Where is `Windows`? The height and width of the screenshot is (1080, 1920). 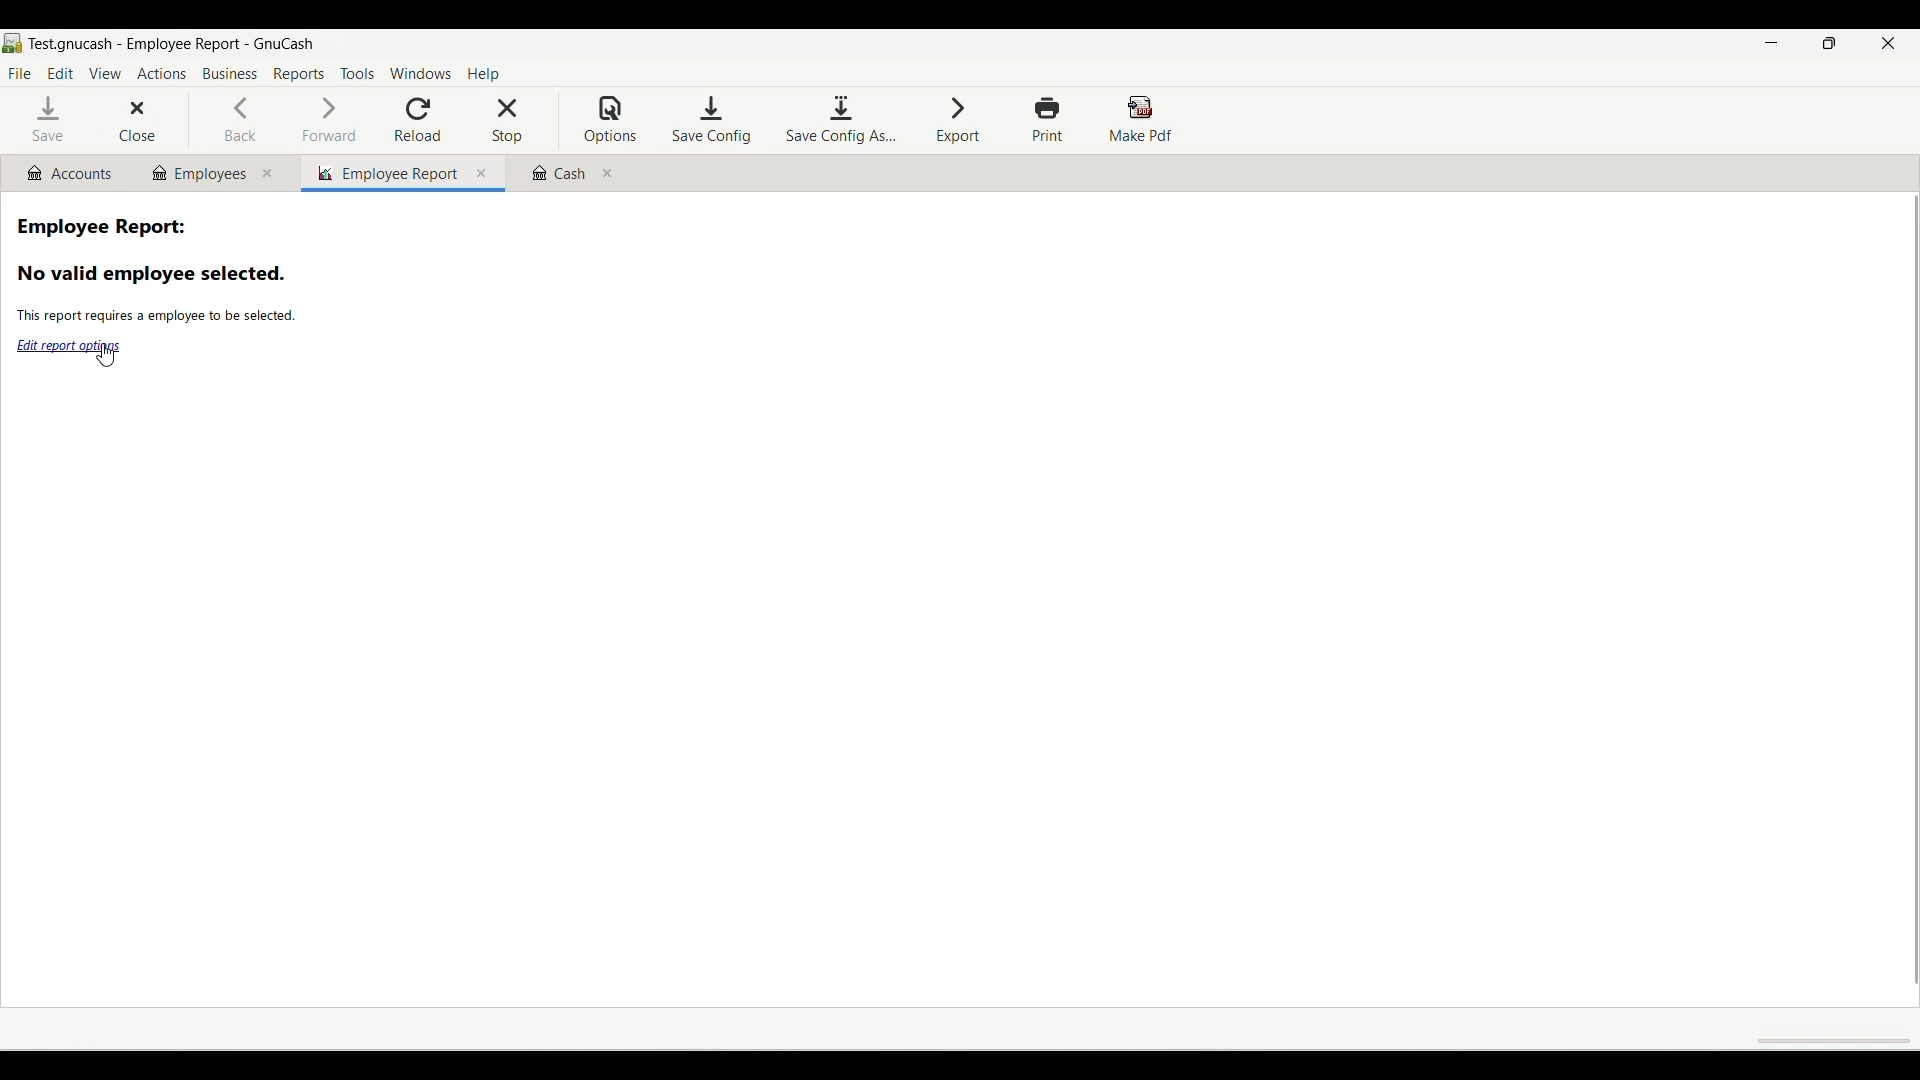
Windows is located at coordinates (421, 73).